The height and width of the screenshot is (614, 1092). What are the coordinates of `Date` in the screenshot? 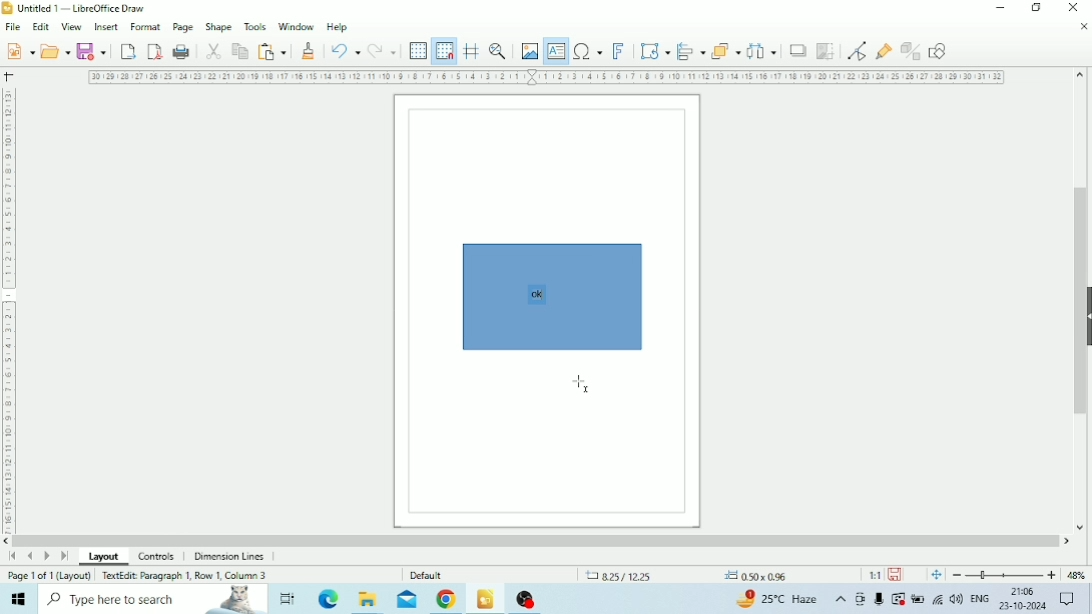 It's located at (1024, 607).